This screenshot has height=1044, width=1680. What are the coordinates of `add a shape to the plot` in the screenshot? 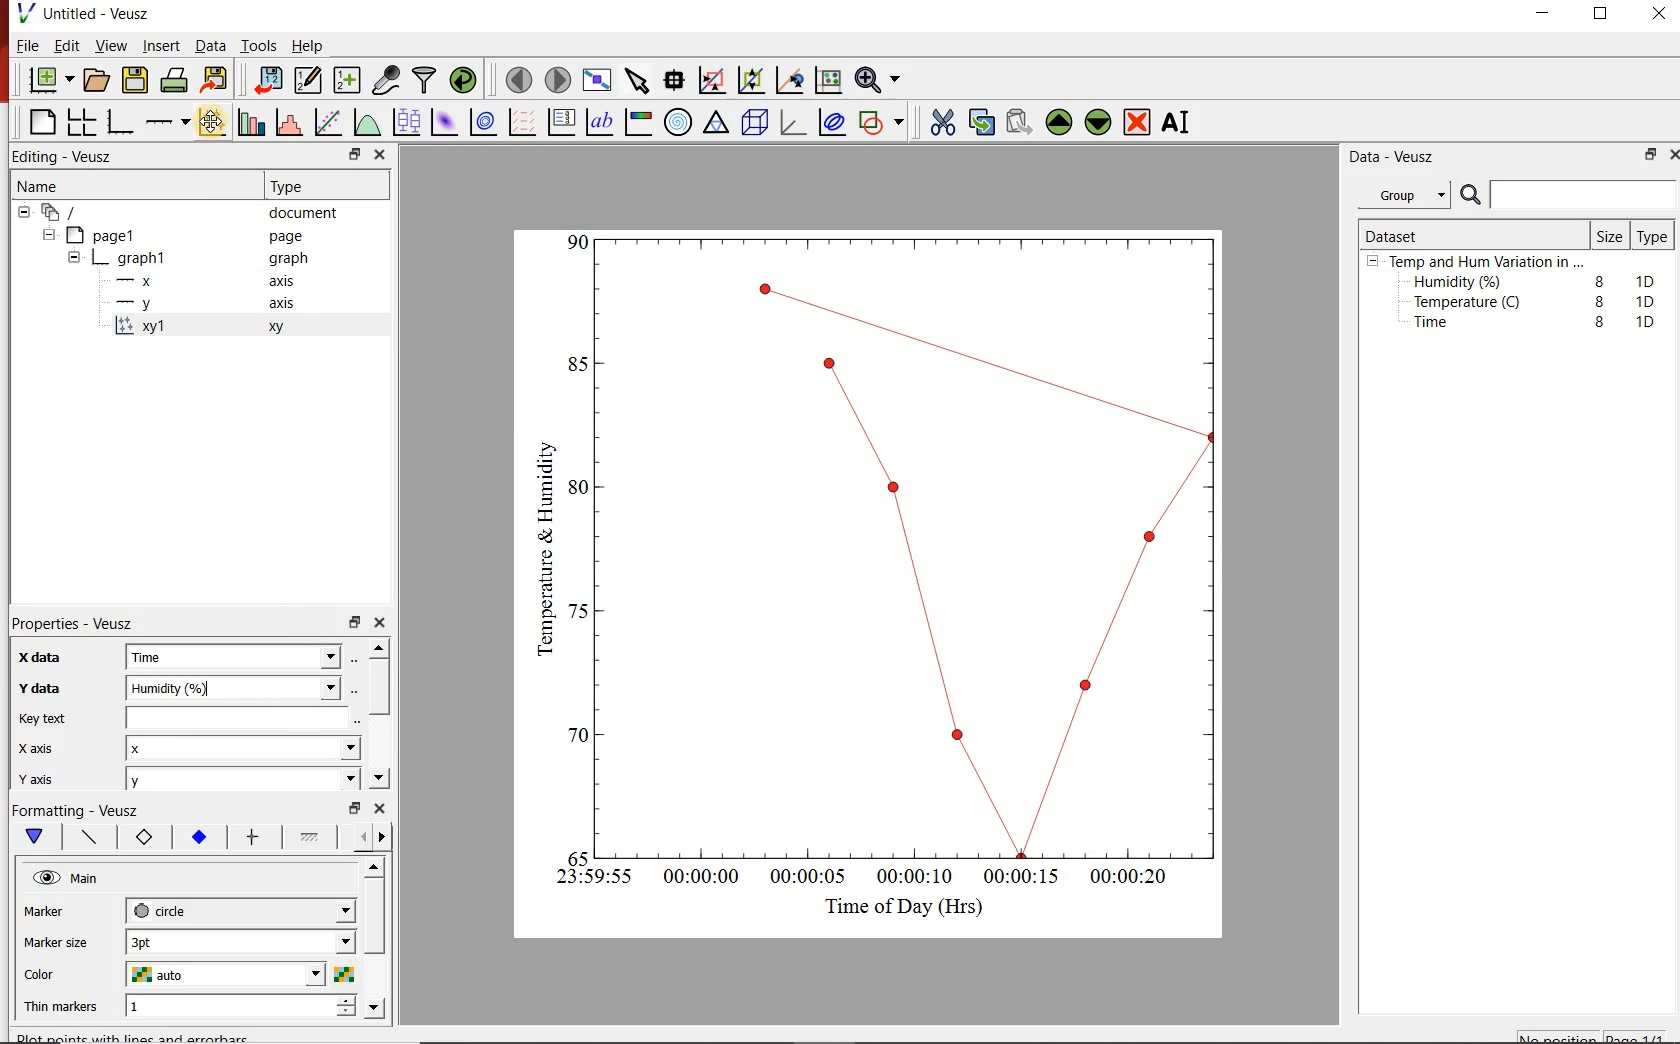 It's located at (886, 125).